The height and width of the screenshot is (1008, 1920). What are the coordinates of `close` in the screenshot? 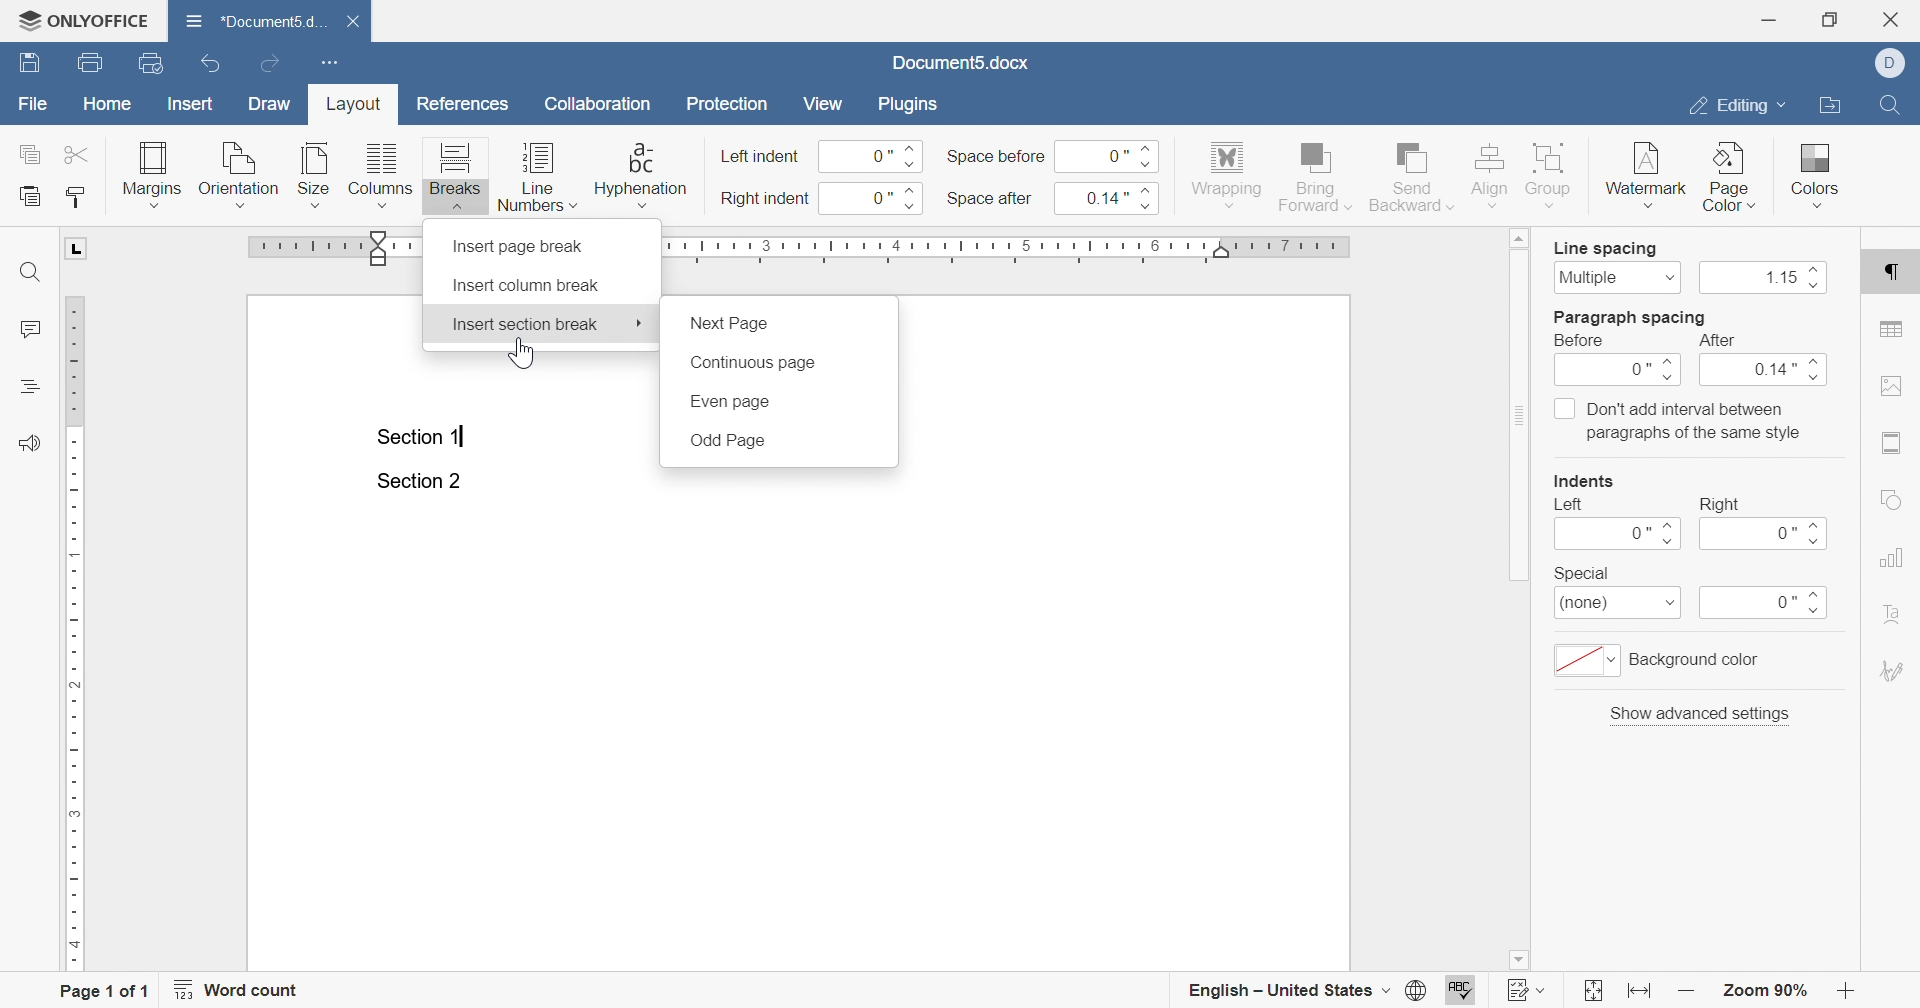 It's located at (352, 22).